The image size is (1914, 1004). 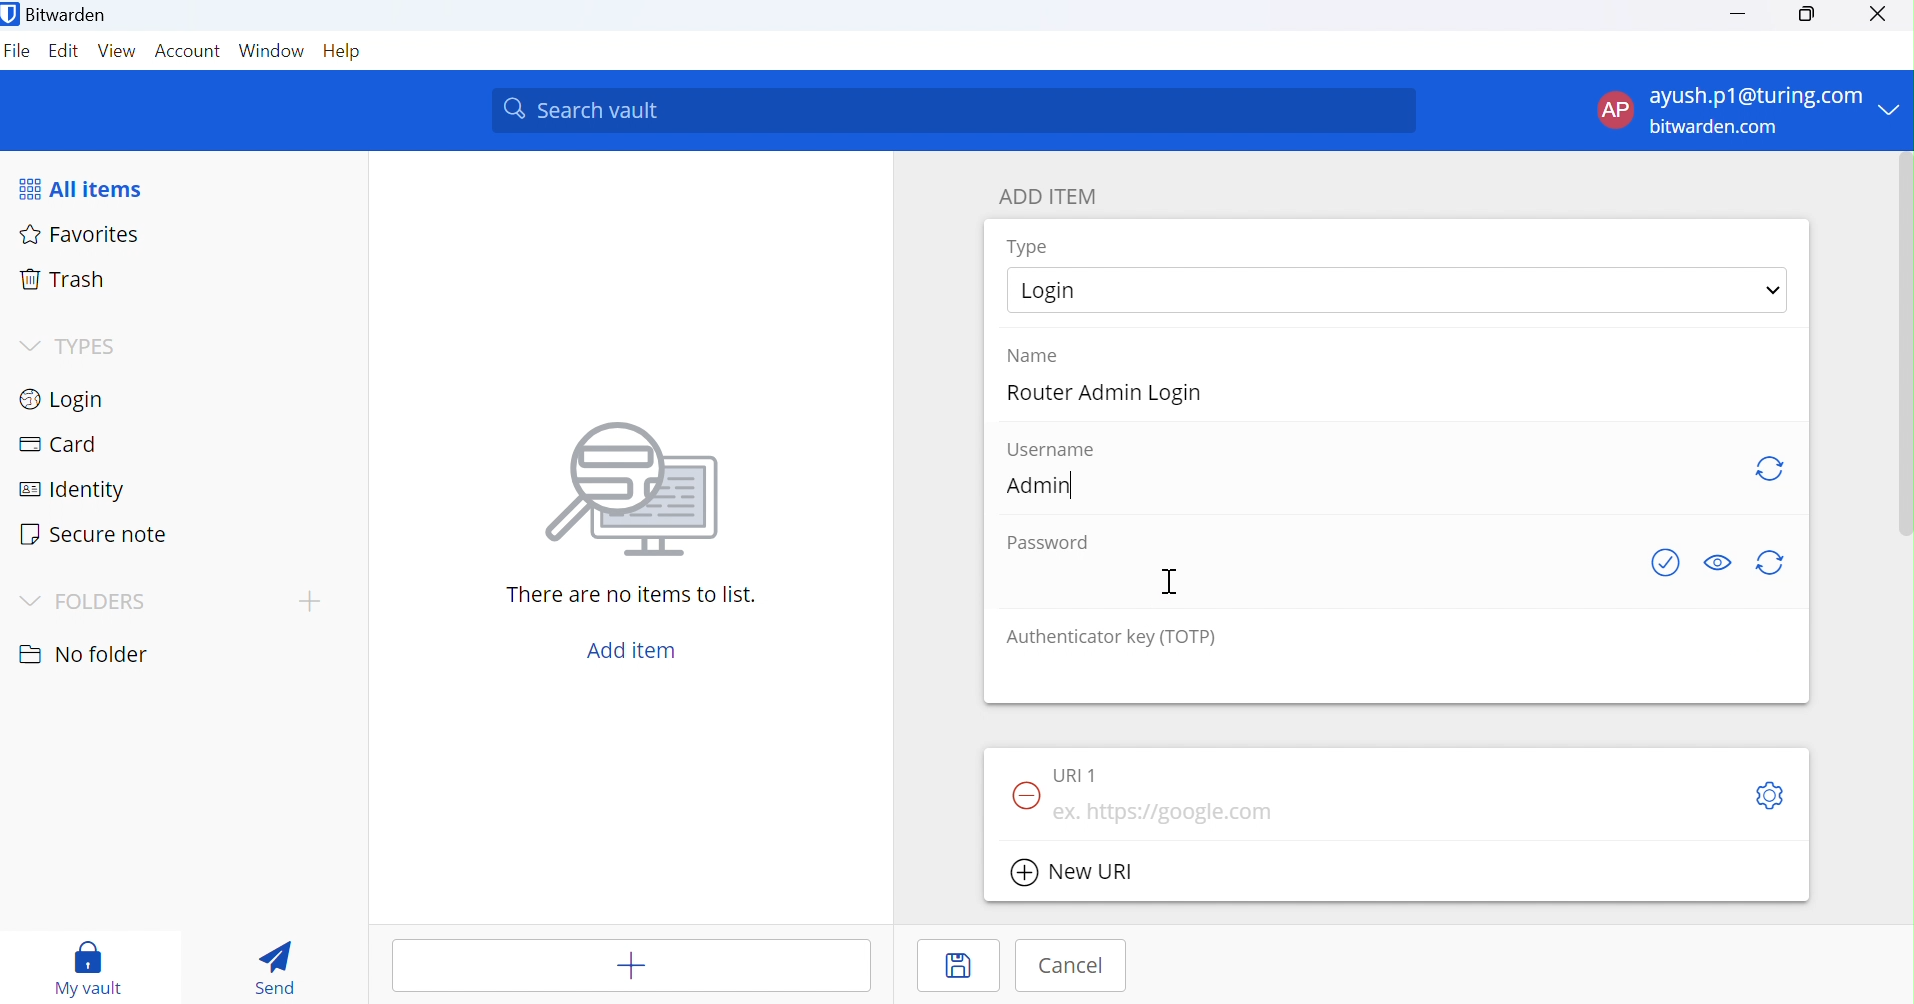 I want to click on ADD ITEM, so click(x=1056, y=196).